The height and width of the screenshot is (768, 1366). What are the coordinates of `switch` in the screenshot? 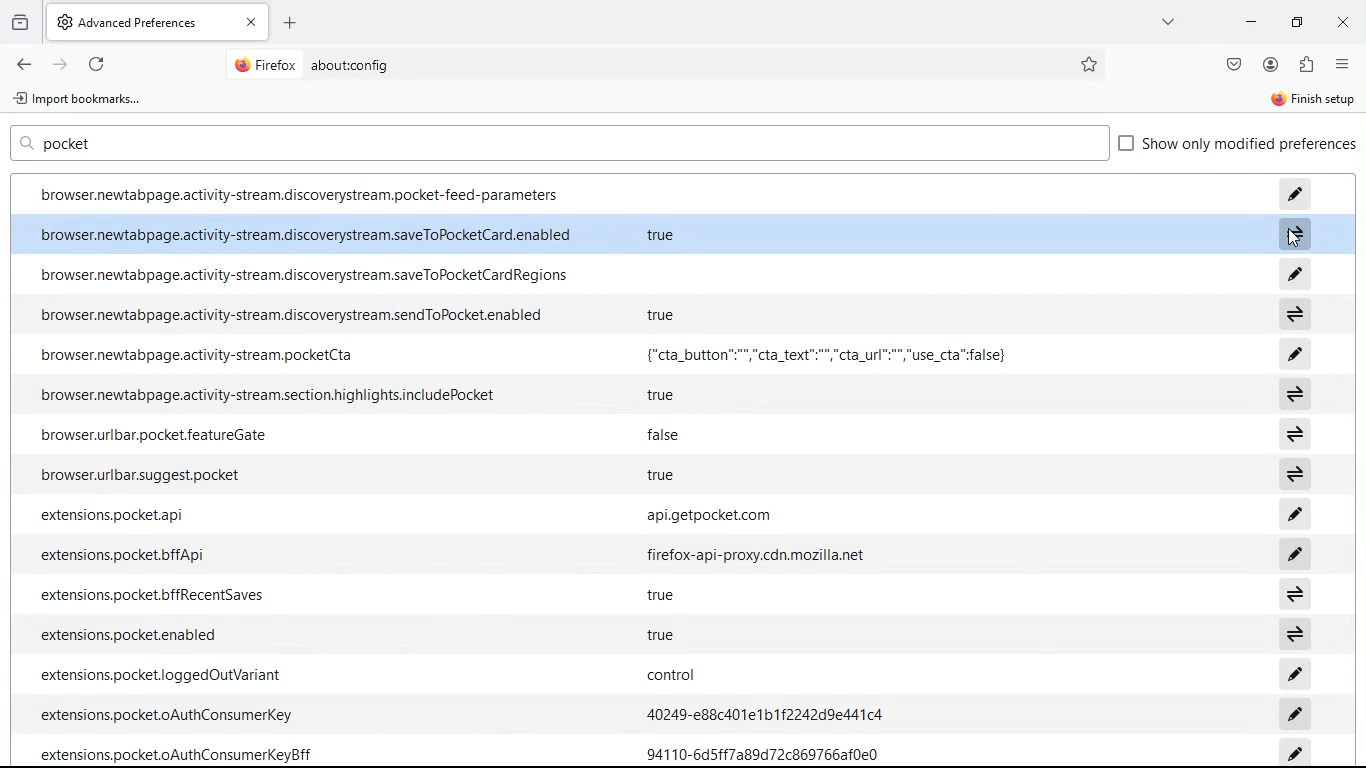 It's located at (1291, 235).